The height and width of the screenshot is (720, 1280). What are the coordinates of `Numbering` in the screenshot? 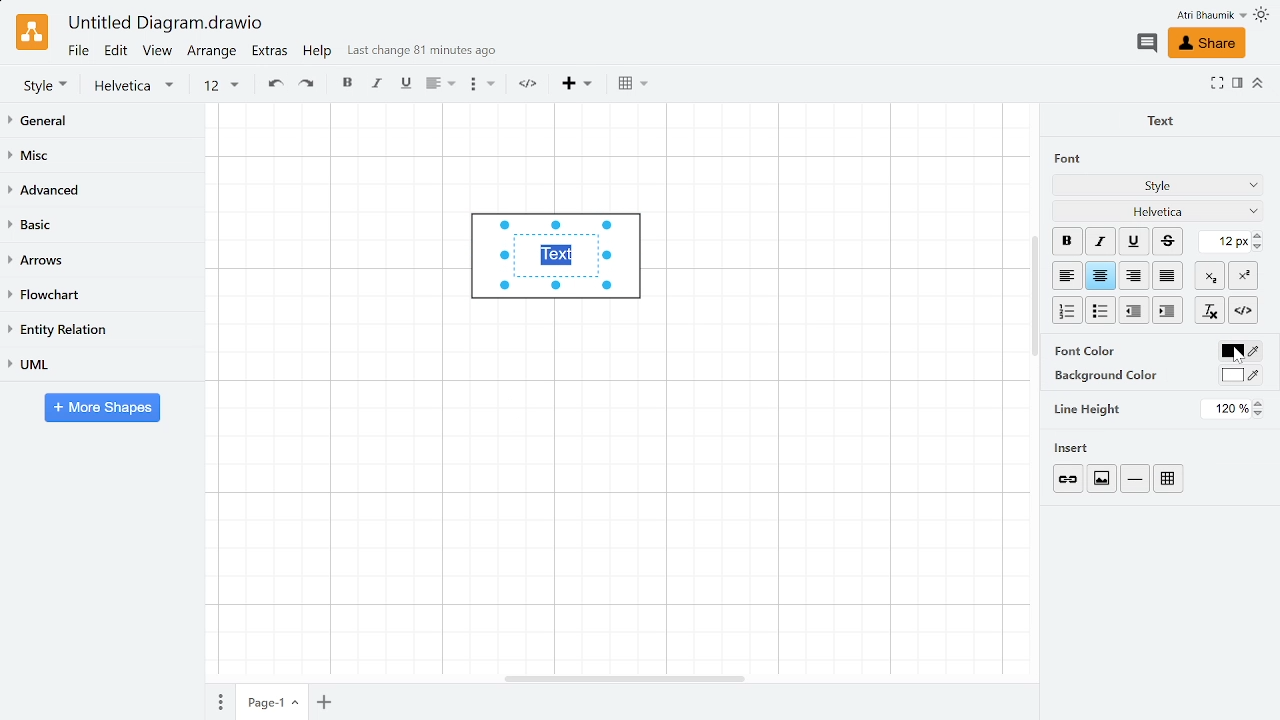 It's located at (1068, 311).